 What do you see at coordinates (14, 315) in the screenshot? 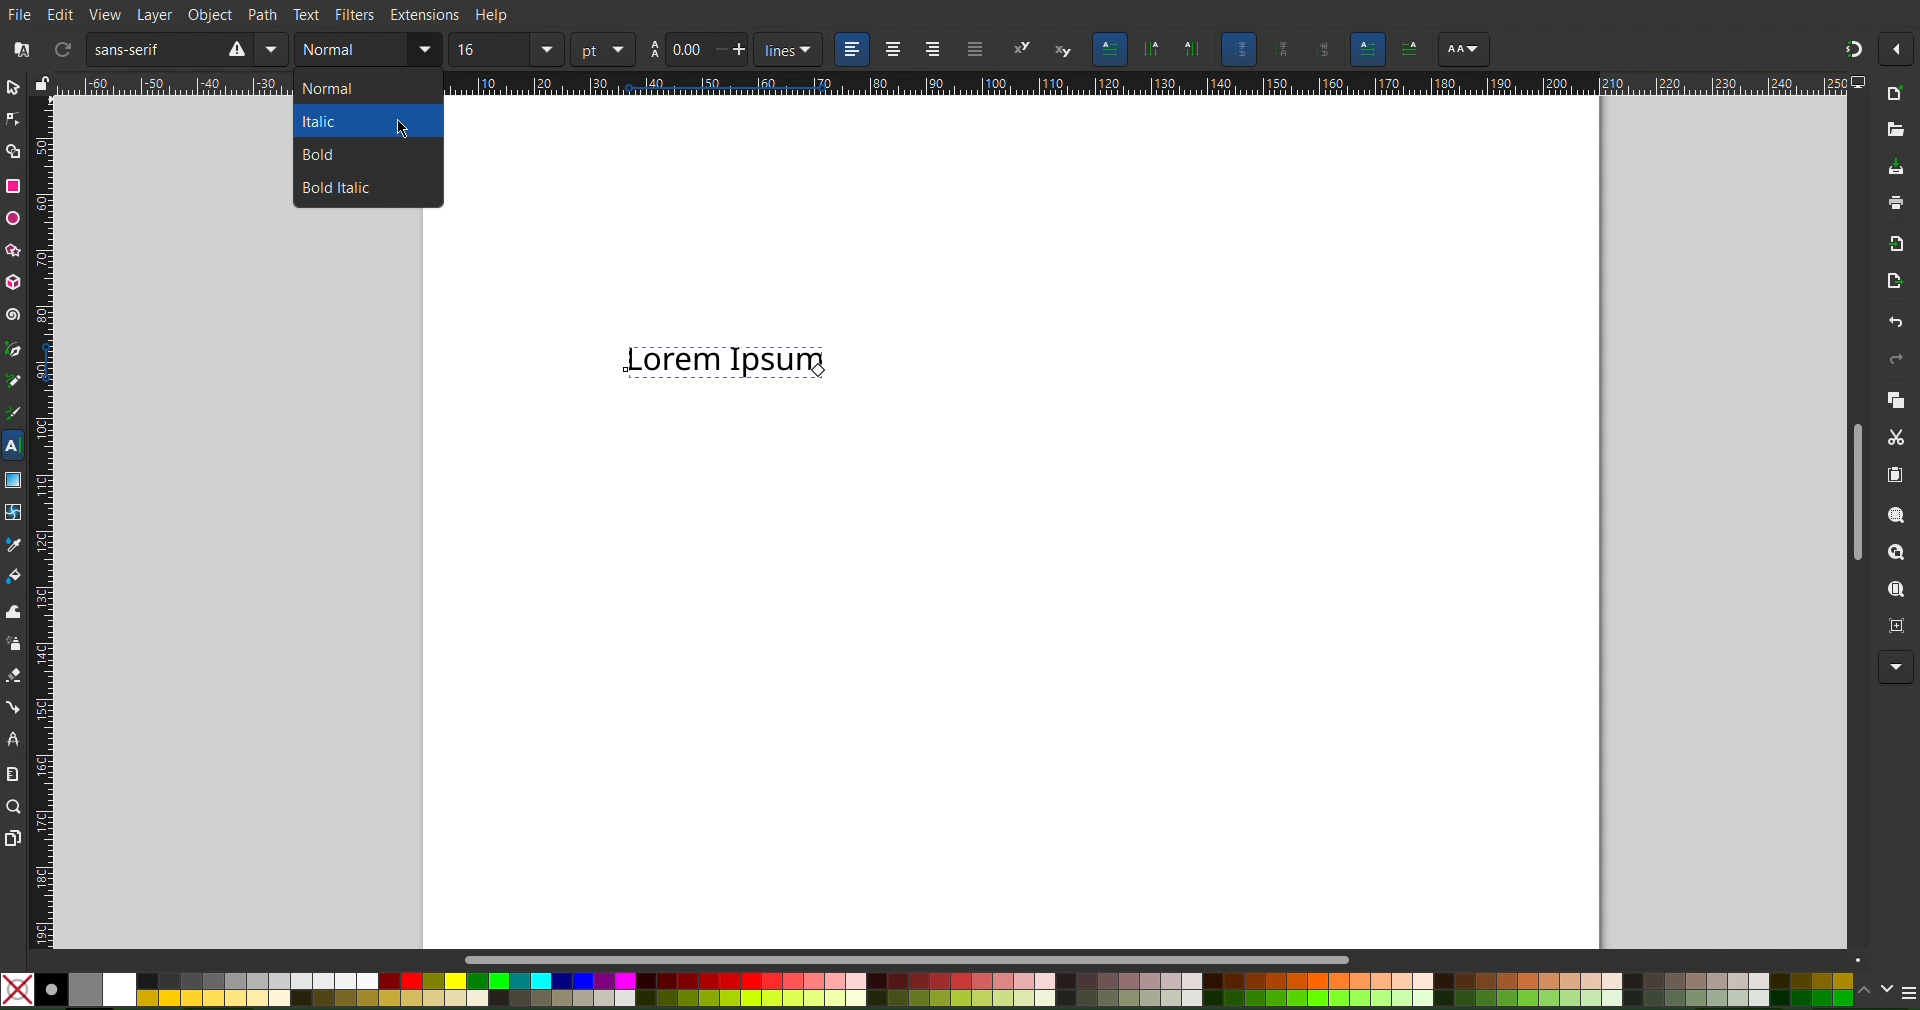
I see `Spiral` at bounding box center [14, 315].